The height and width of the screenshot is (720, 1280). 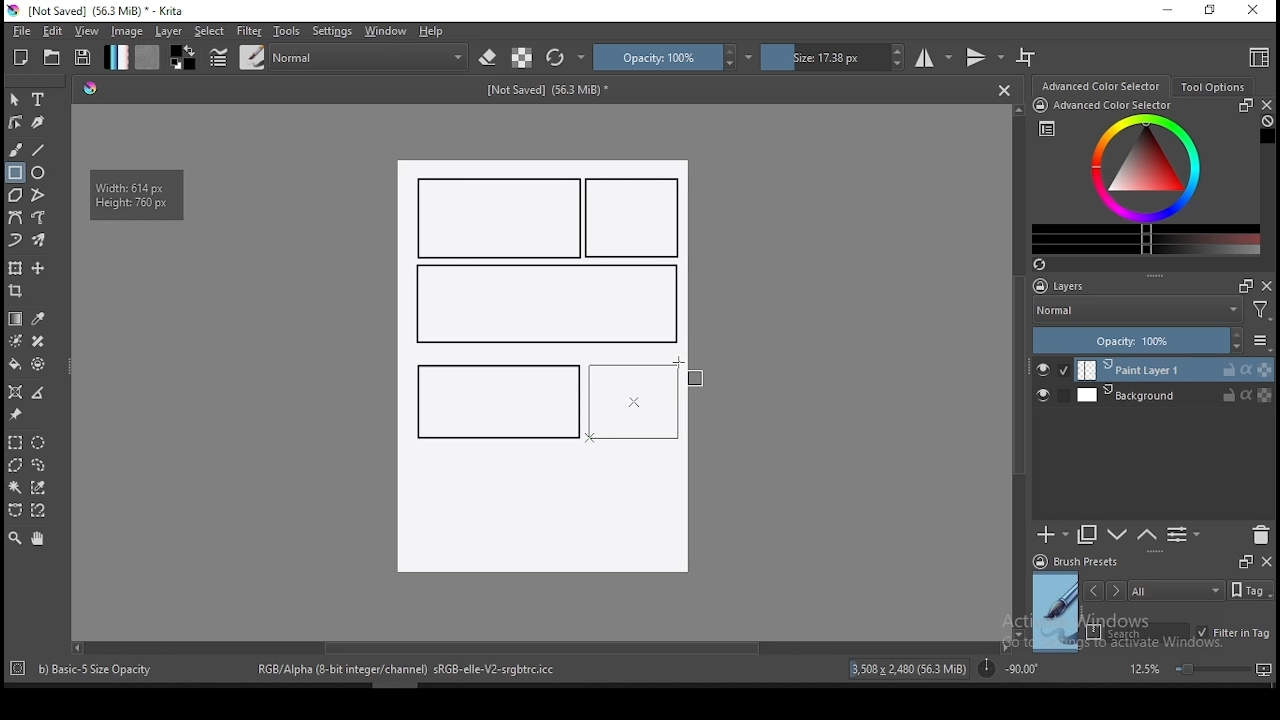 I want to click on layer, so click(x=170, y=31).